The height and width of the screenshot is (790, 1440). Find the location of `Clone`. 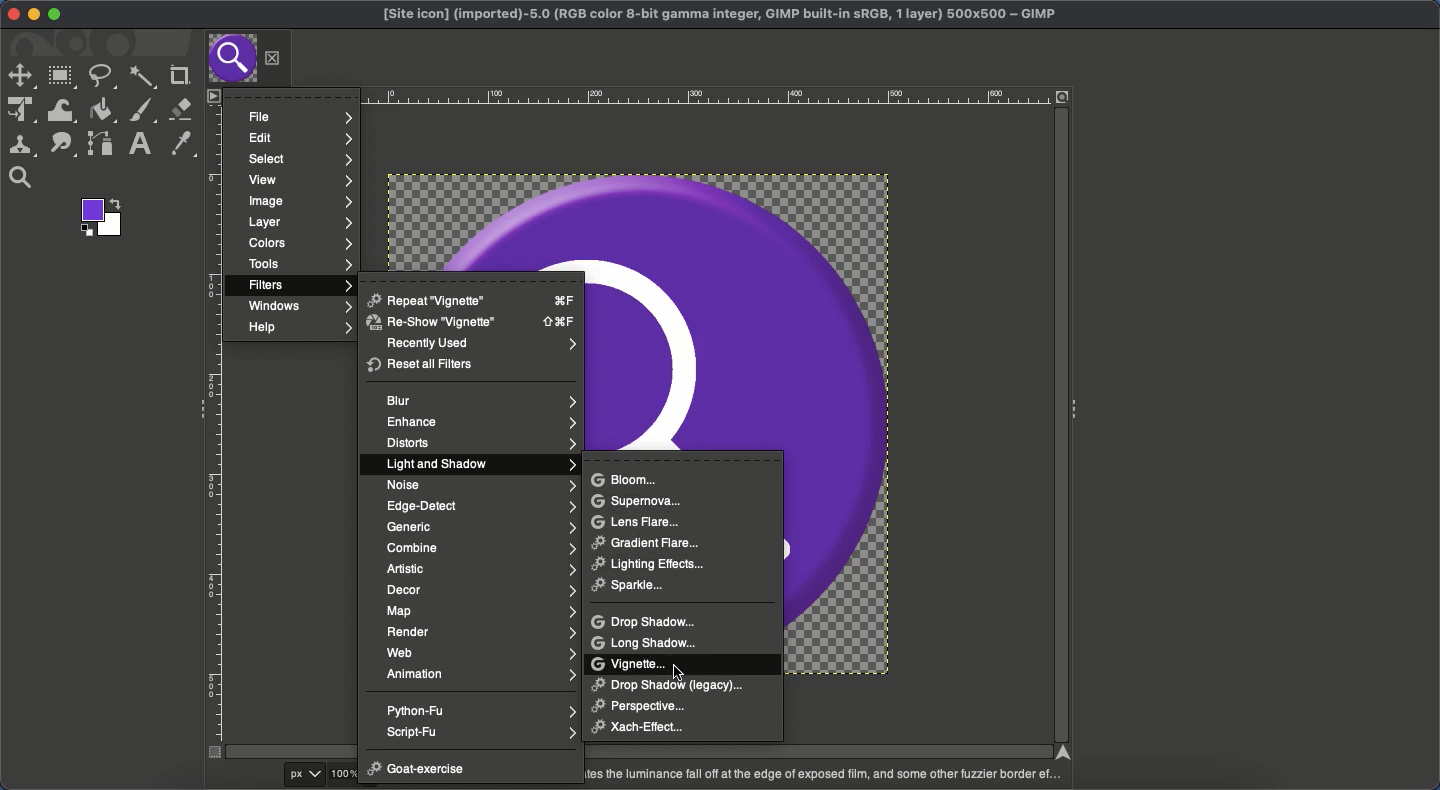

Clone is located at coordinates (21, 145).